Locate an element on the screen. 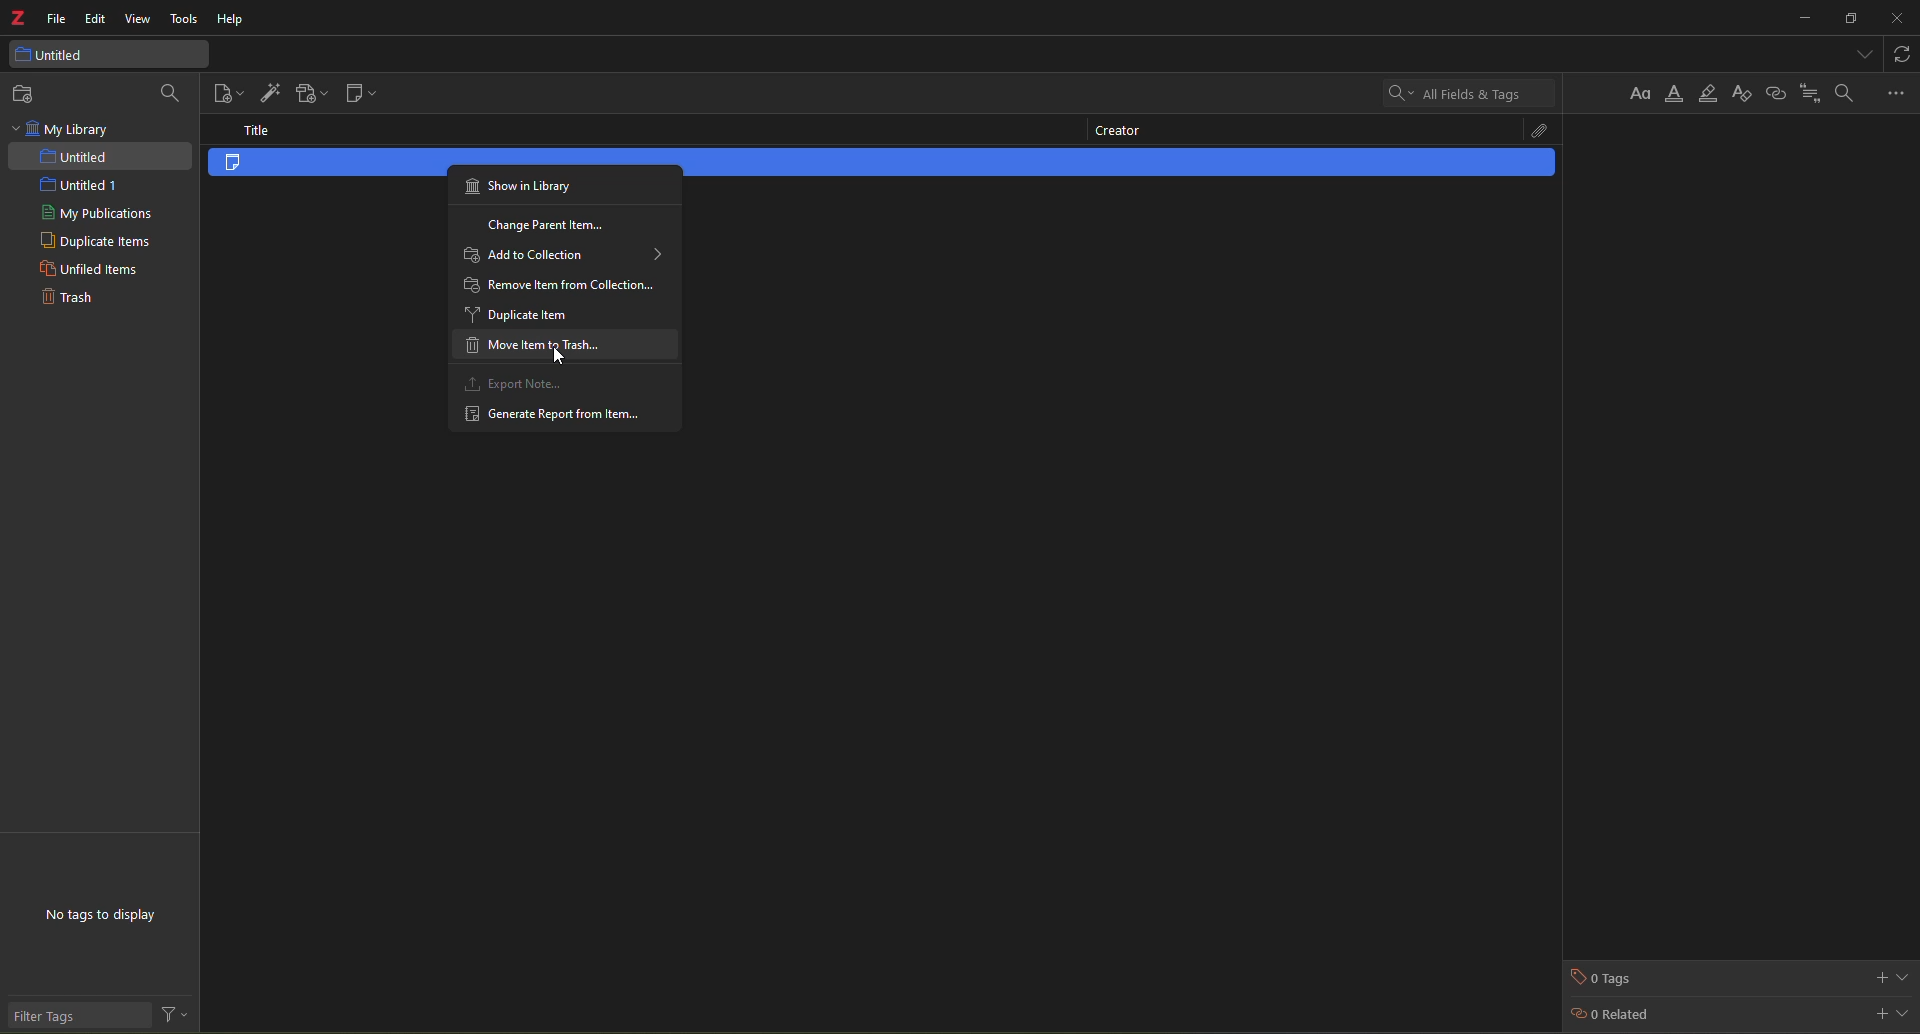 Image resolution: width=1920 pixels, height=1034 pixels. minimize is located at coordinates (1800, 18).